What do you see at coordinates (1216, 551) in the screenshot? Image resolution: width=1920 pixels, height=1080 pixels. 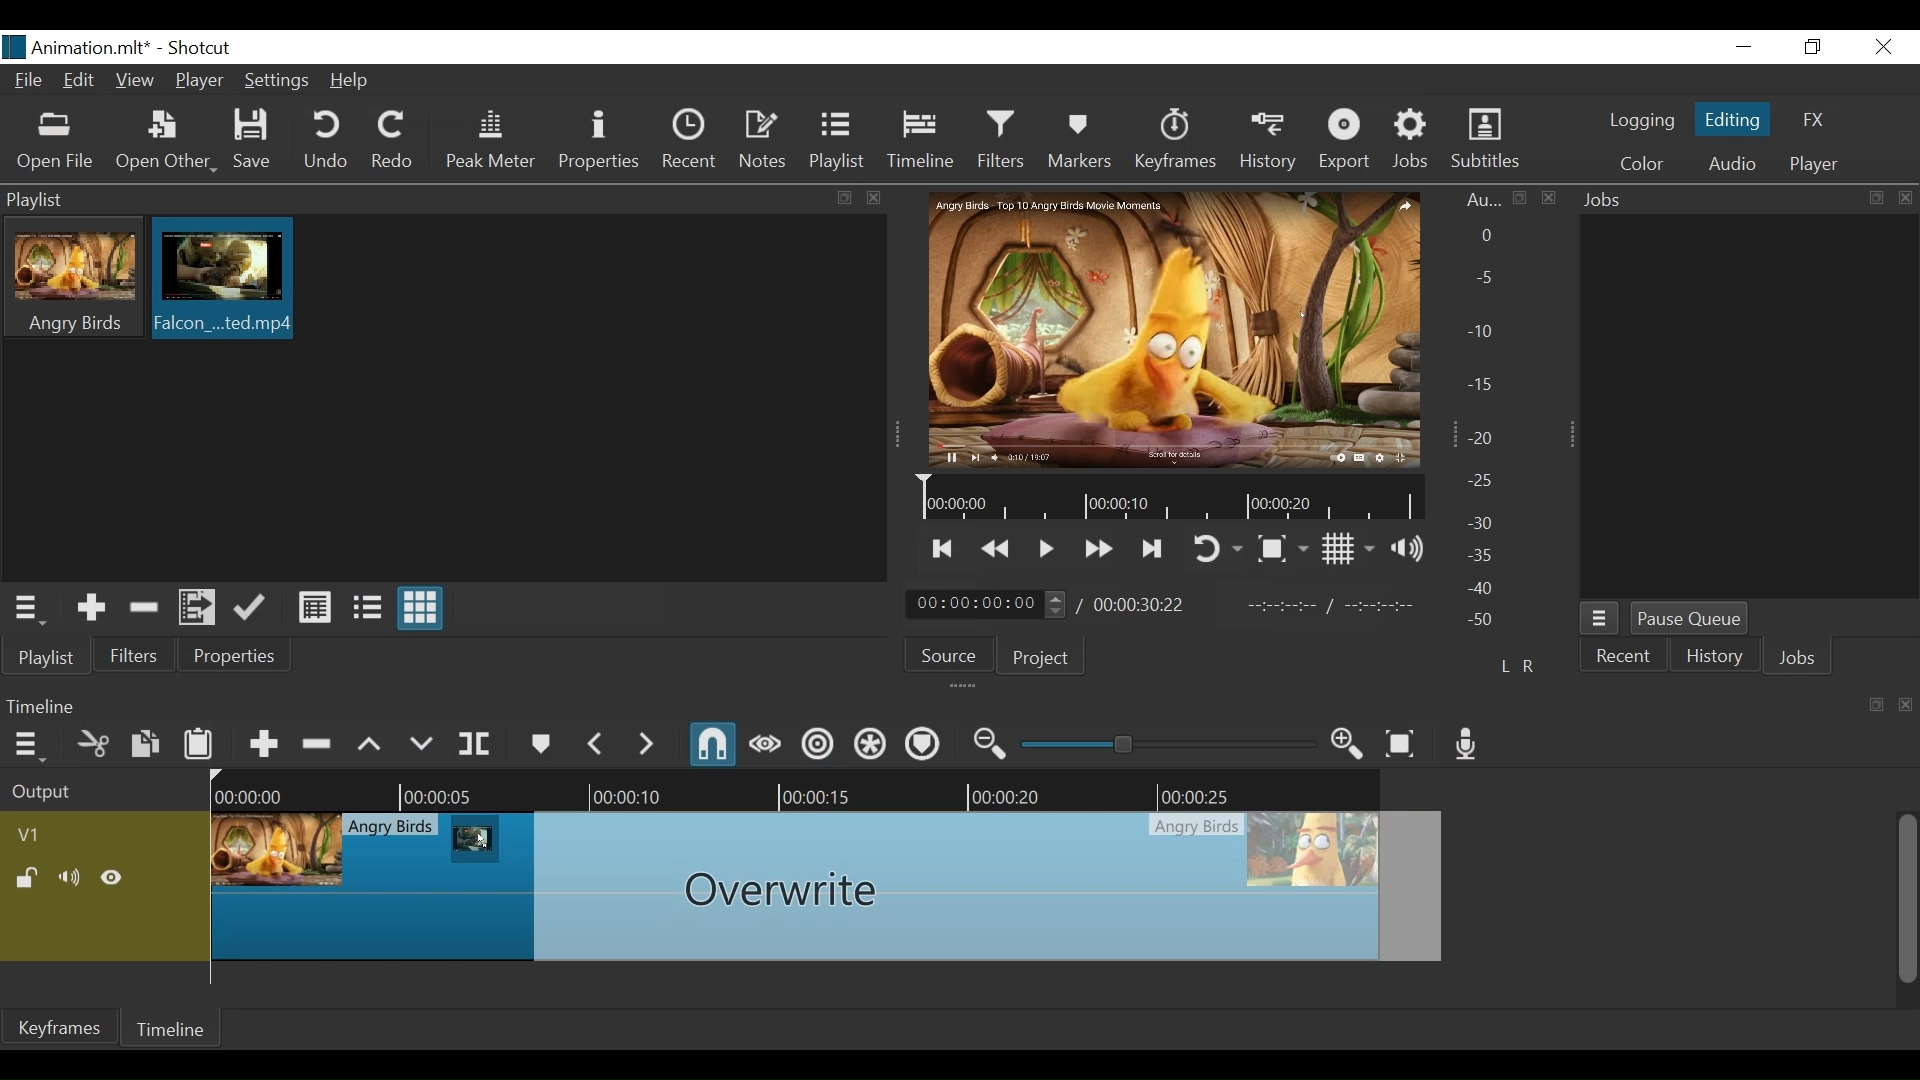 I see `Toggle player looping` at bounding box center [1216, 551].